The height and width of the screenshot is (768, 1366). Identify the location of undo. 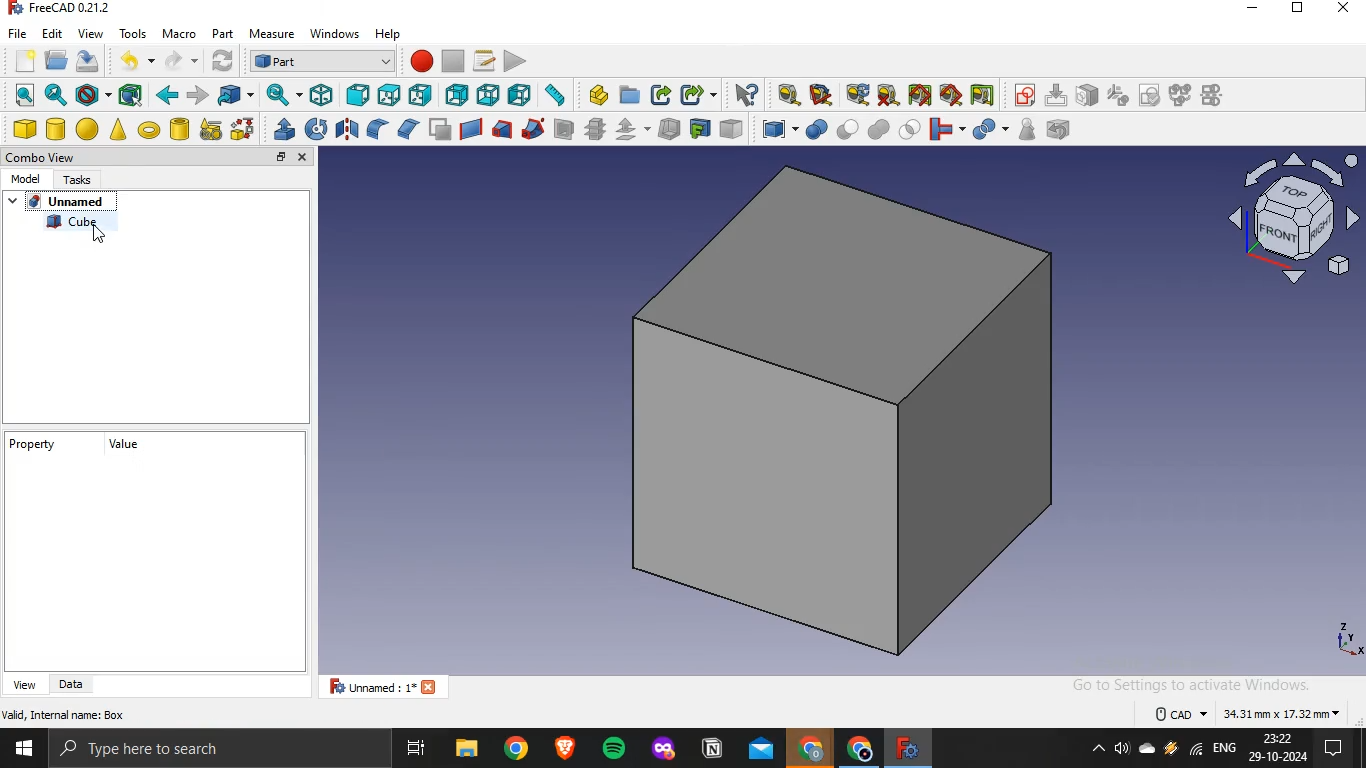
(128, 60).